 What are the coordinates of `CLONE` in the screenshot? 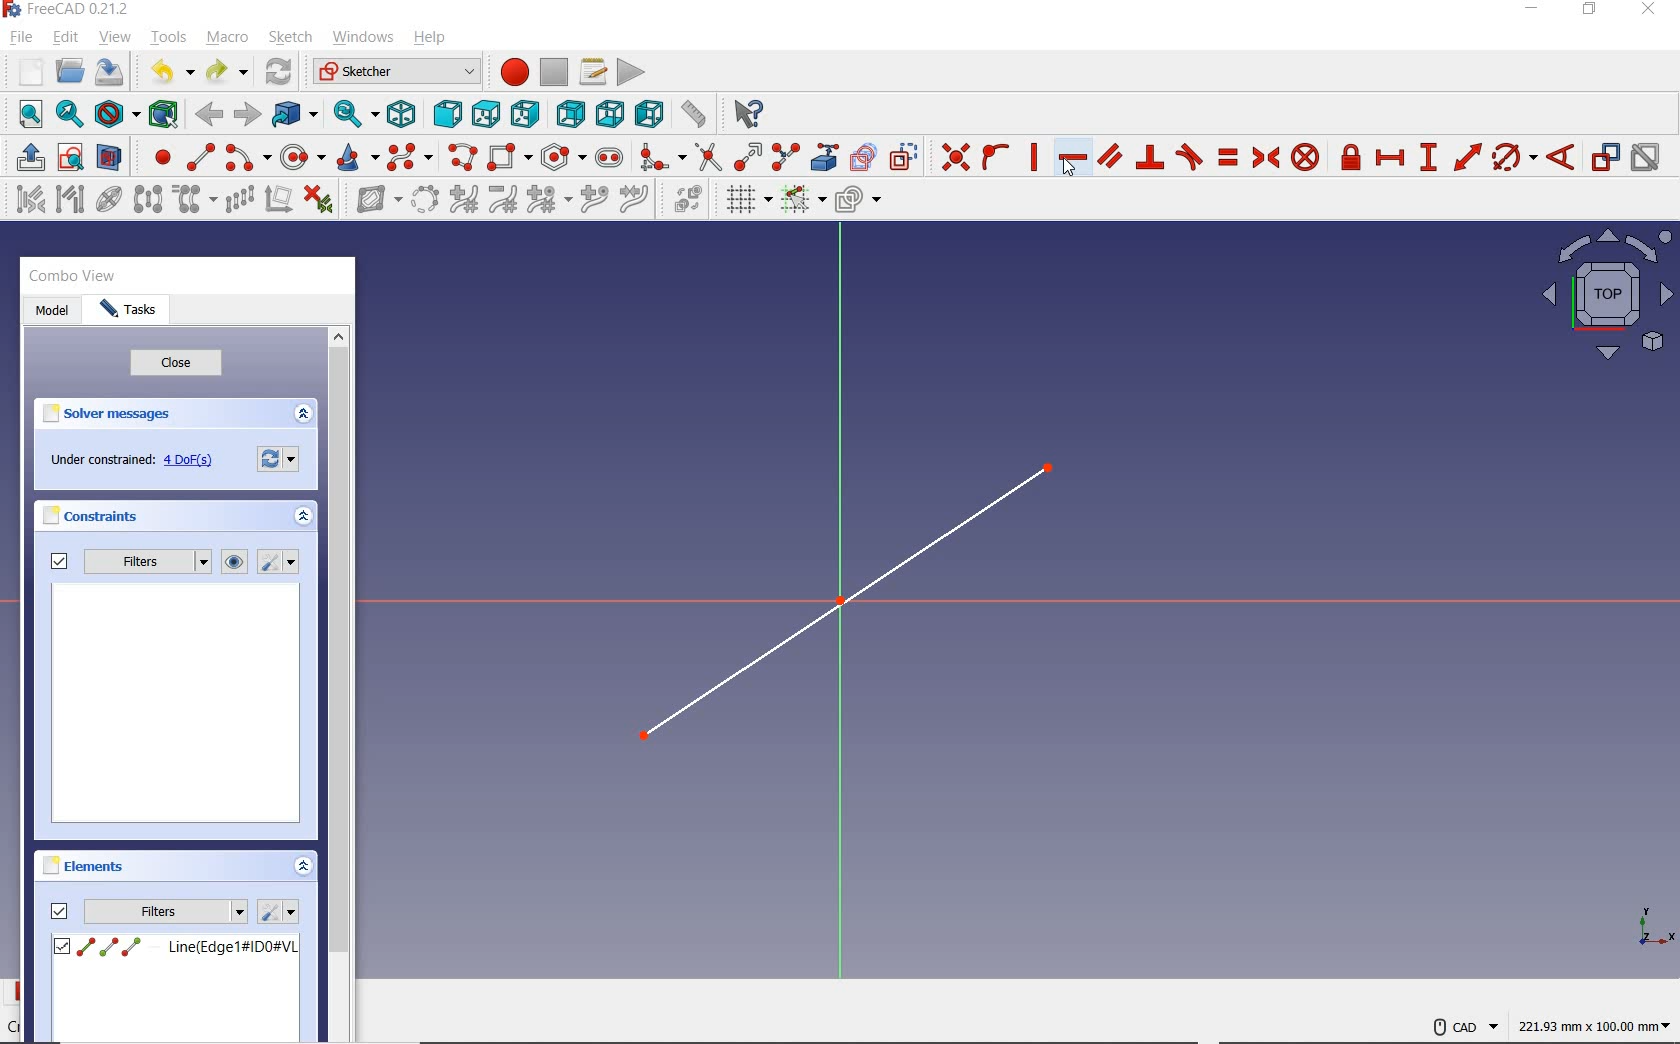 It's located at (191, 200).